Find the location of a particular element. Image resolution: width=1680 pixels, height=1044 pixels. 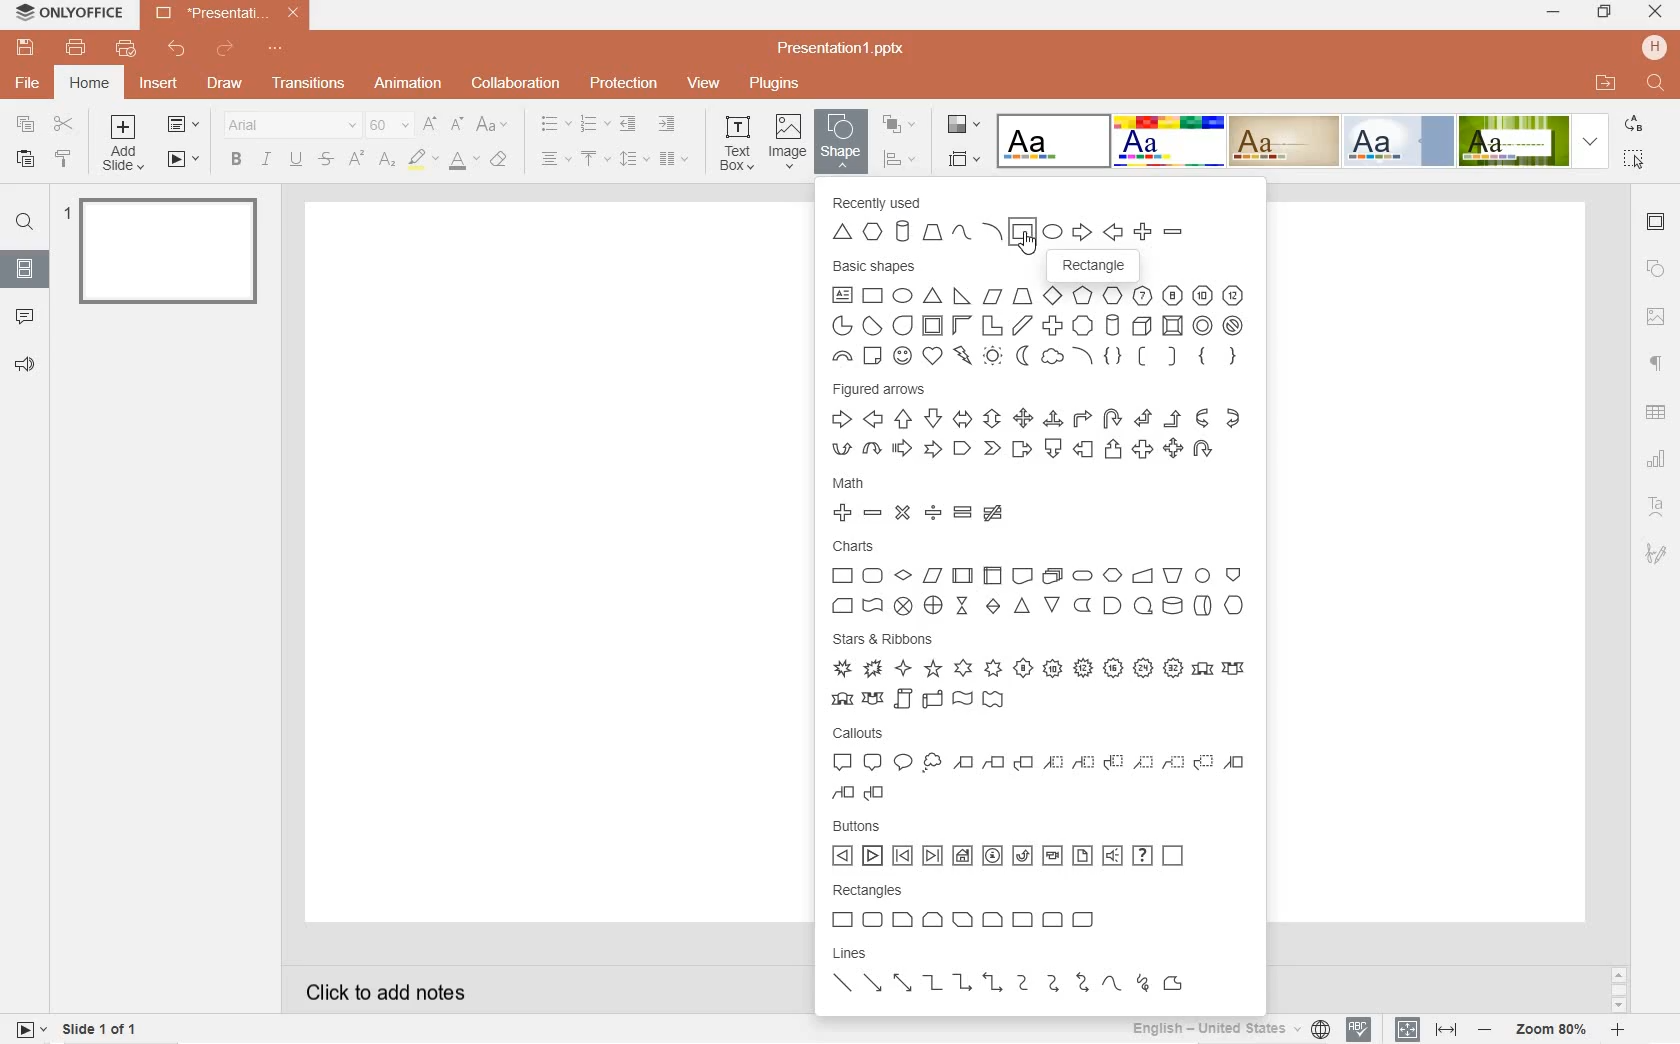

Triangle is located at coordinates (841, 231).